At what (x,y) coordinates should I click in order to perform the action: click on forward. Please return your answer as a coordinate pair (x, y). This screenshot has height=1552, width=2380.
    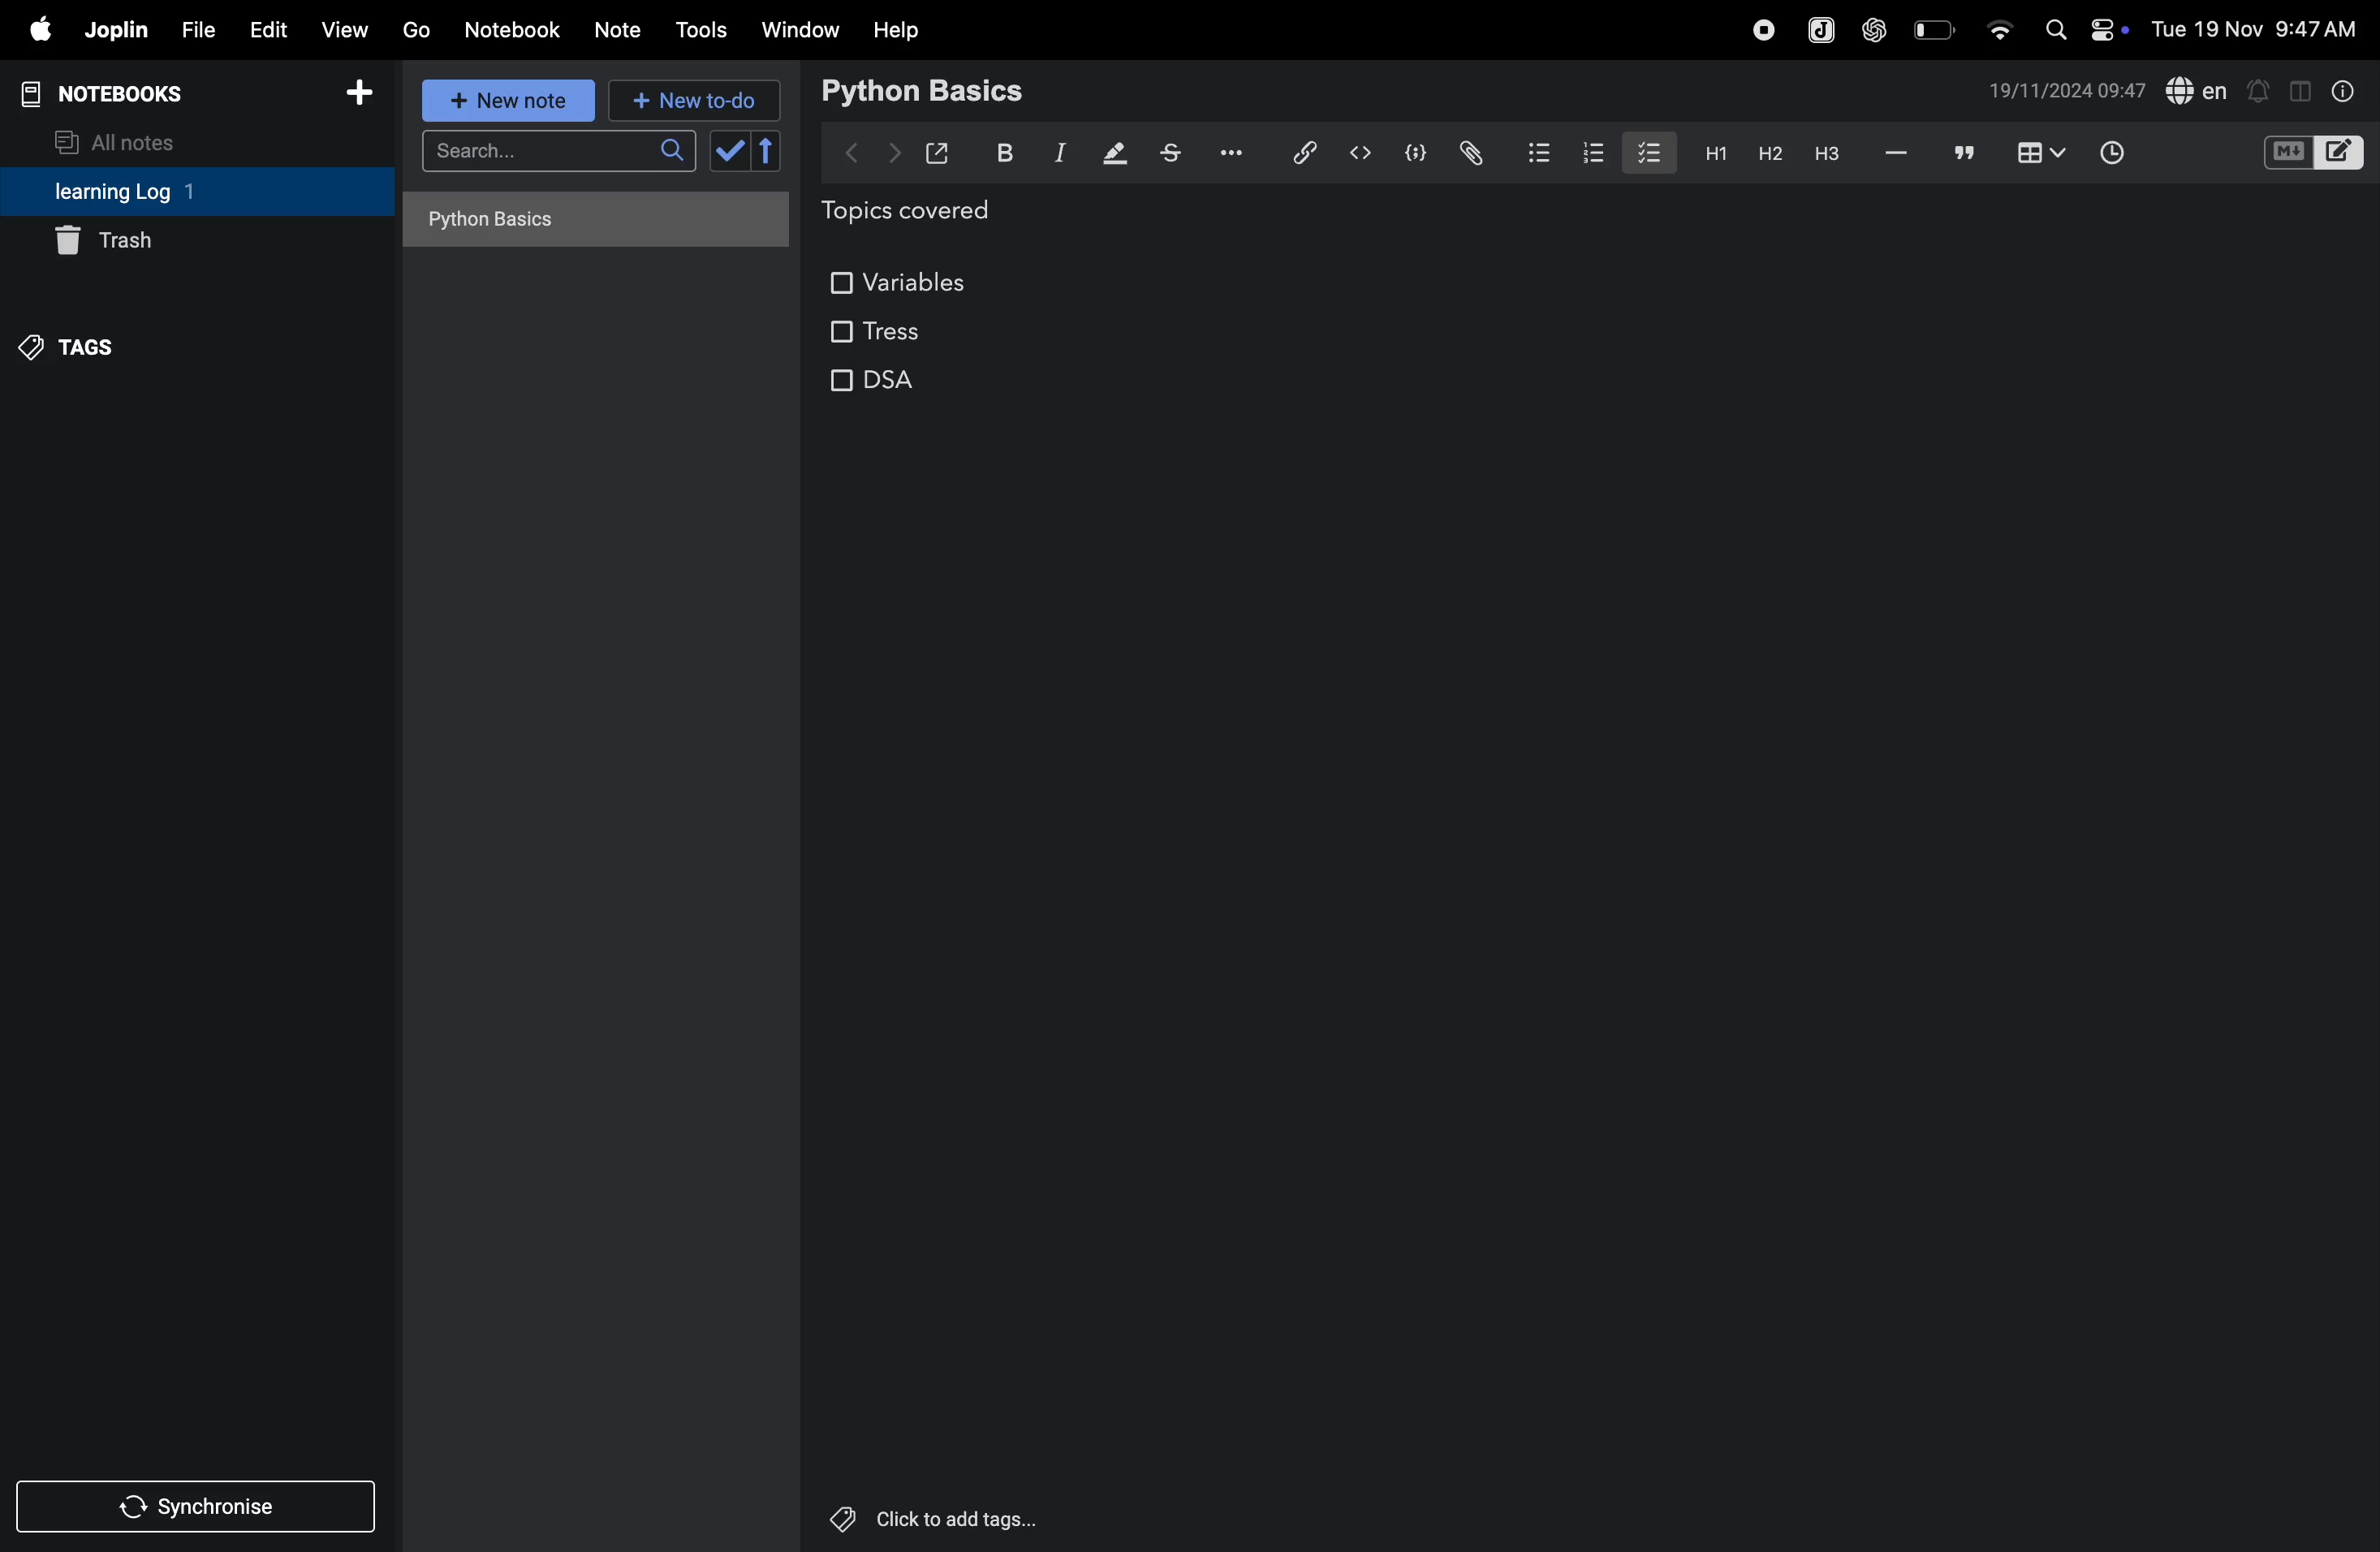
    Looking at the image, I should click on (894, 153).